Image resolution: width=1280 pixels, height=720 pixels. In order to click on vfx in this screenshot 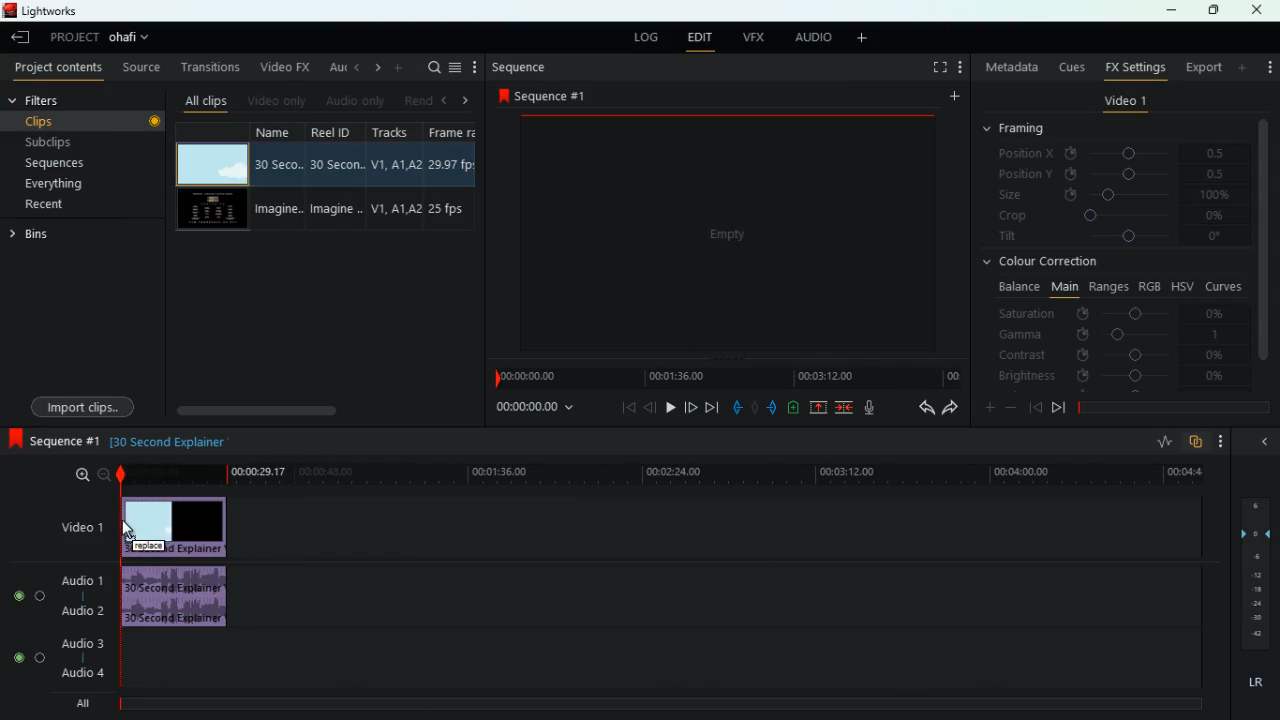, I will do `click(757, 37)`.